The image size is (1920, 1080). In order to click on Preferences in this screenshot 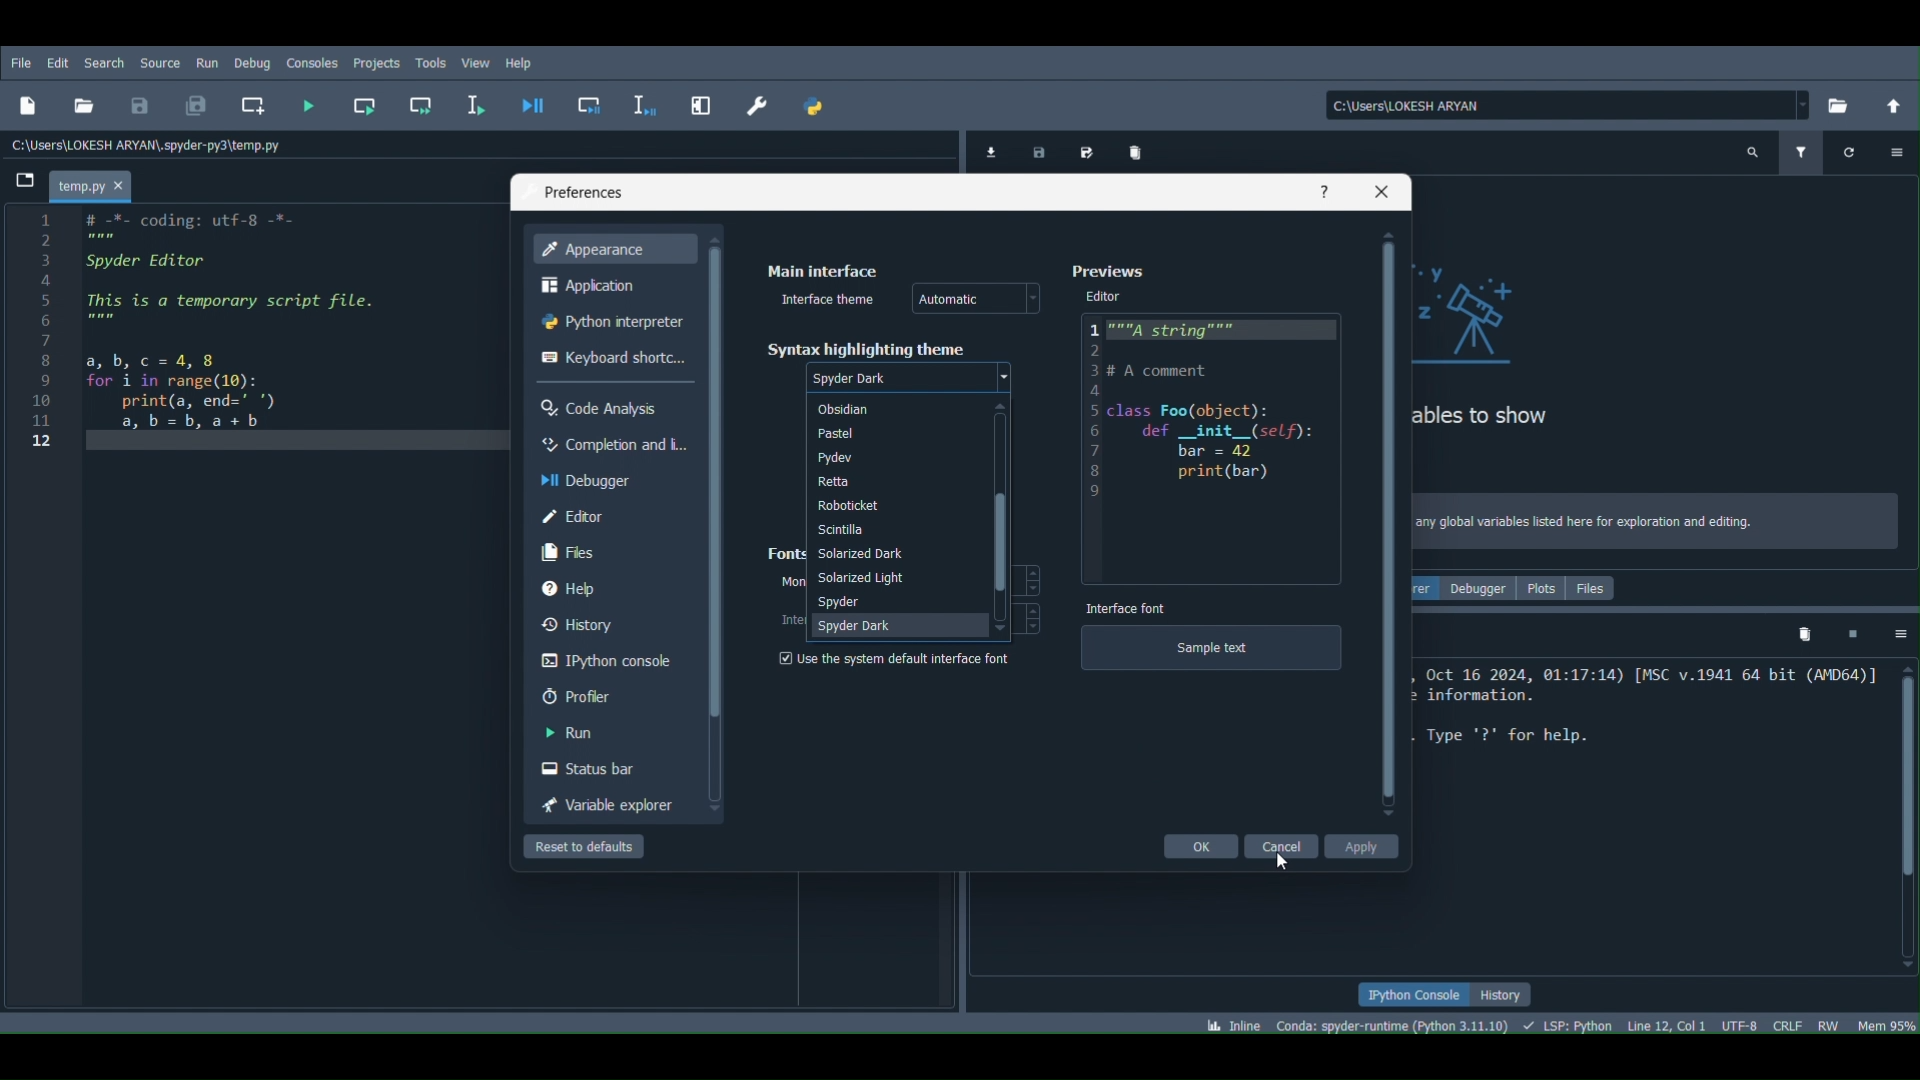, I will do `click(756, 104)`.